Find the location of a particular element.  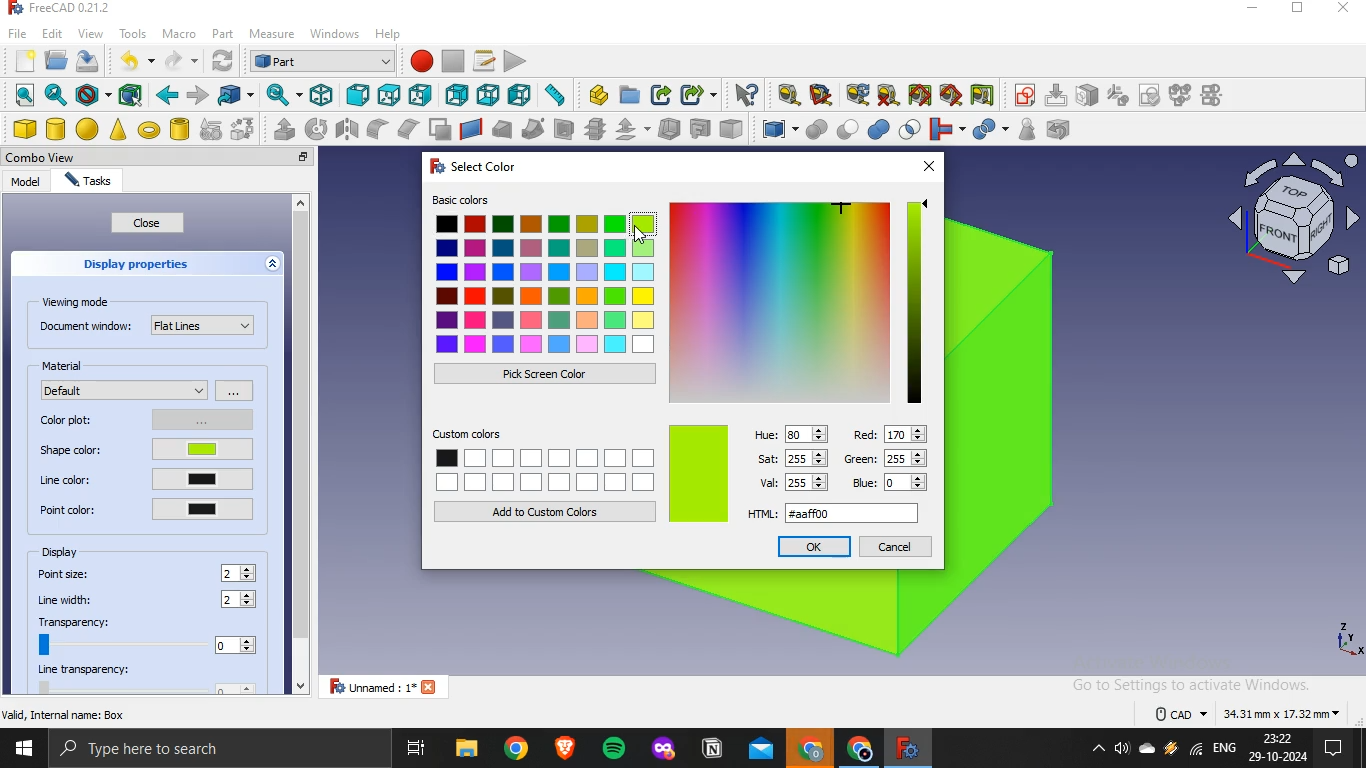

revolve is located at coordinates (316, 128).